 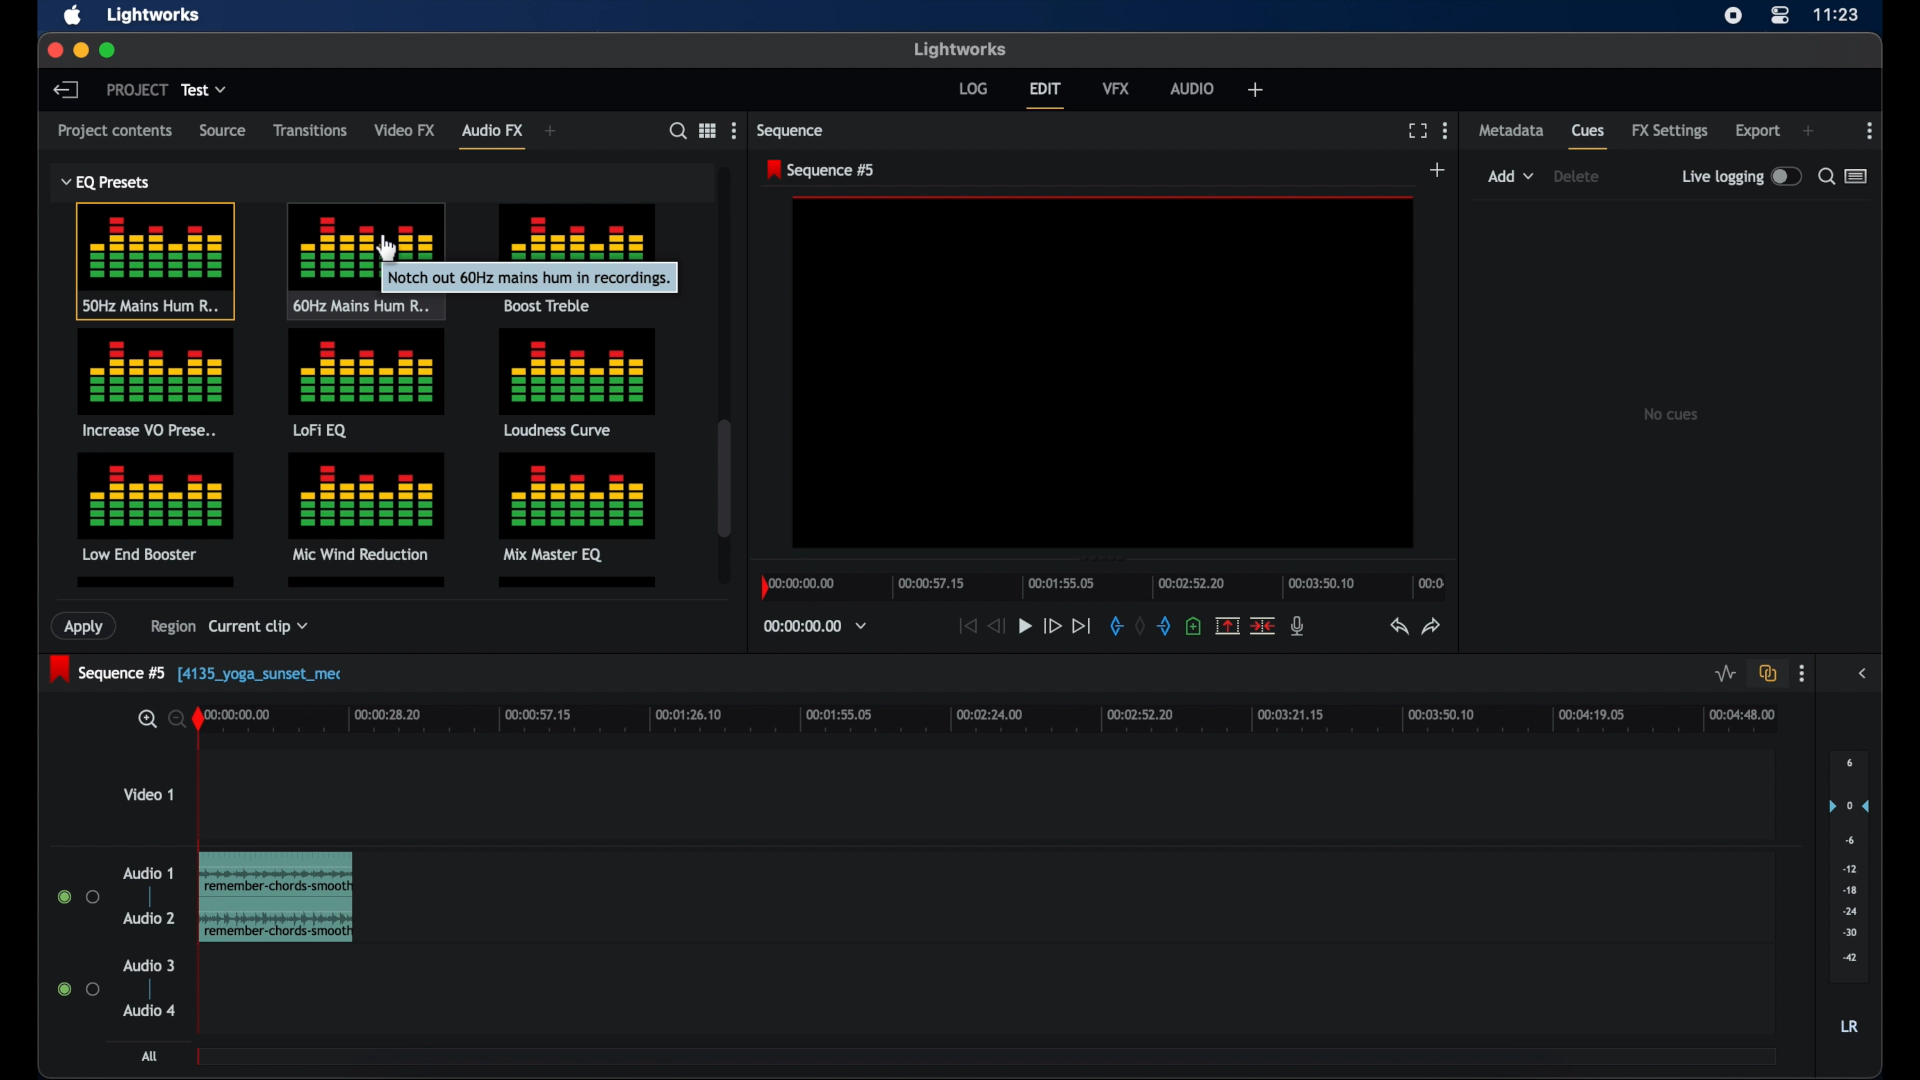 What do you see at coordinates (1116, 88) in the screenshot?
I see `vfx` at bounding box center [1116, 88].